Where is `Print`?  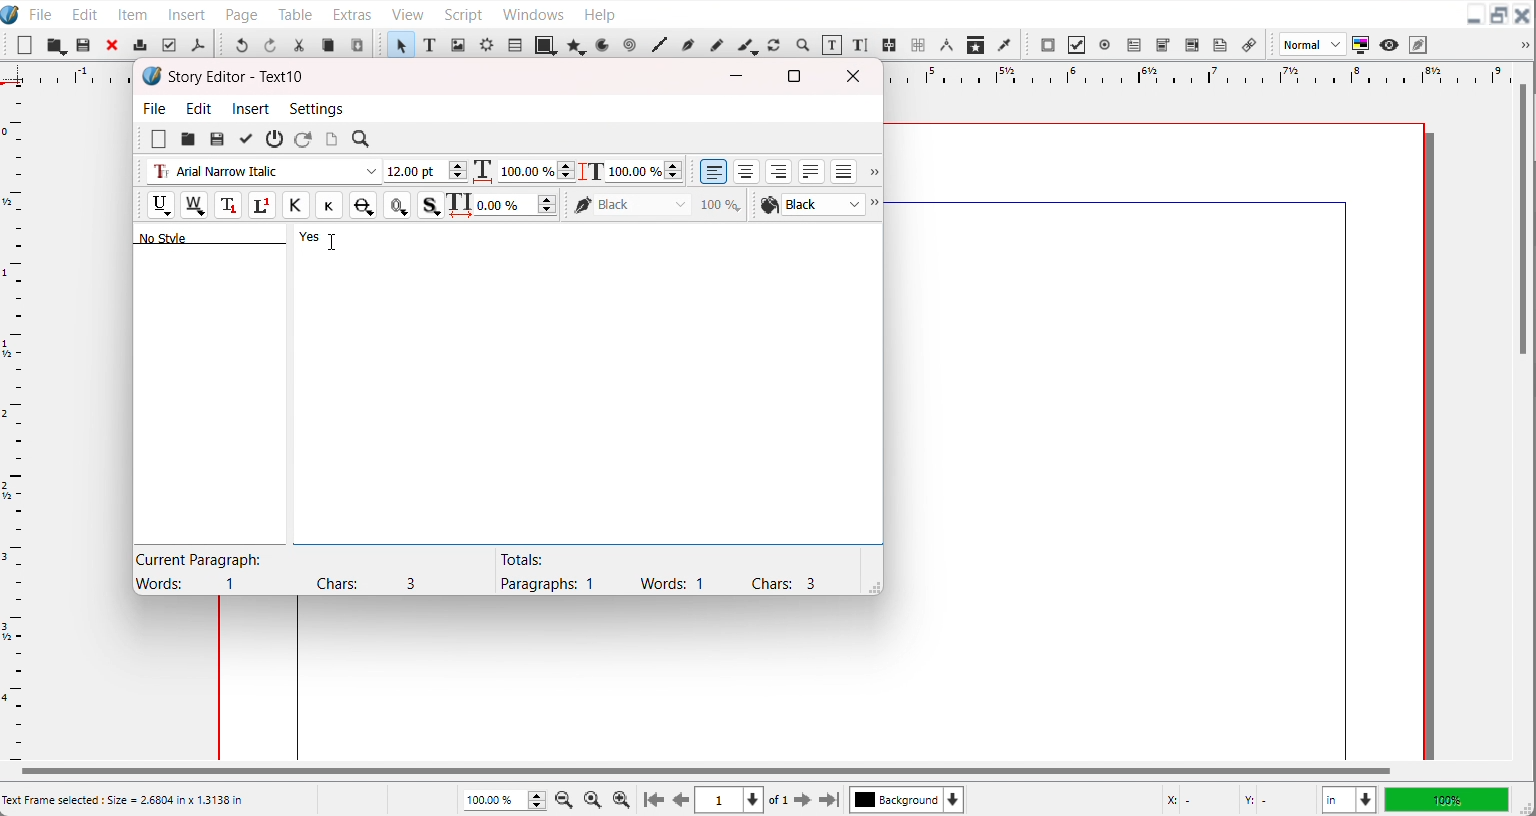
Print is located at coordinates (141, 44).